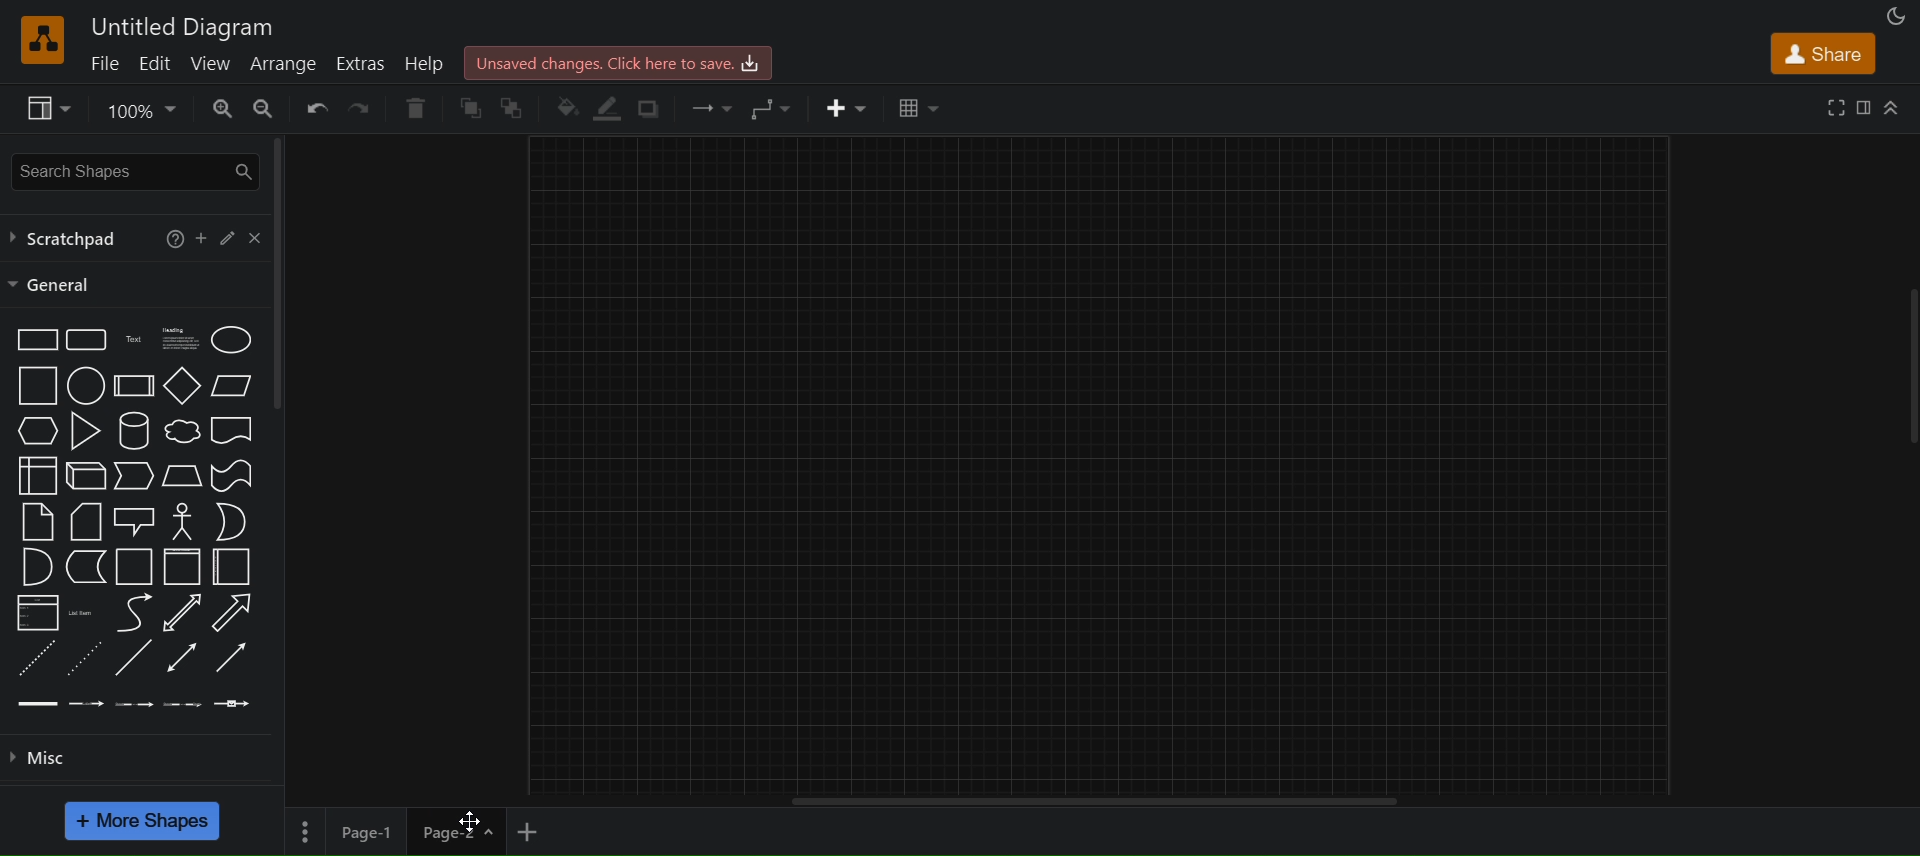  I want to click on and, so click(35, 566).